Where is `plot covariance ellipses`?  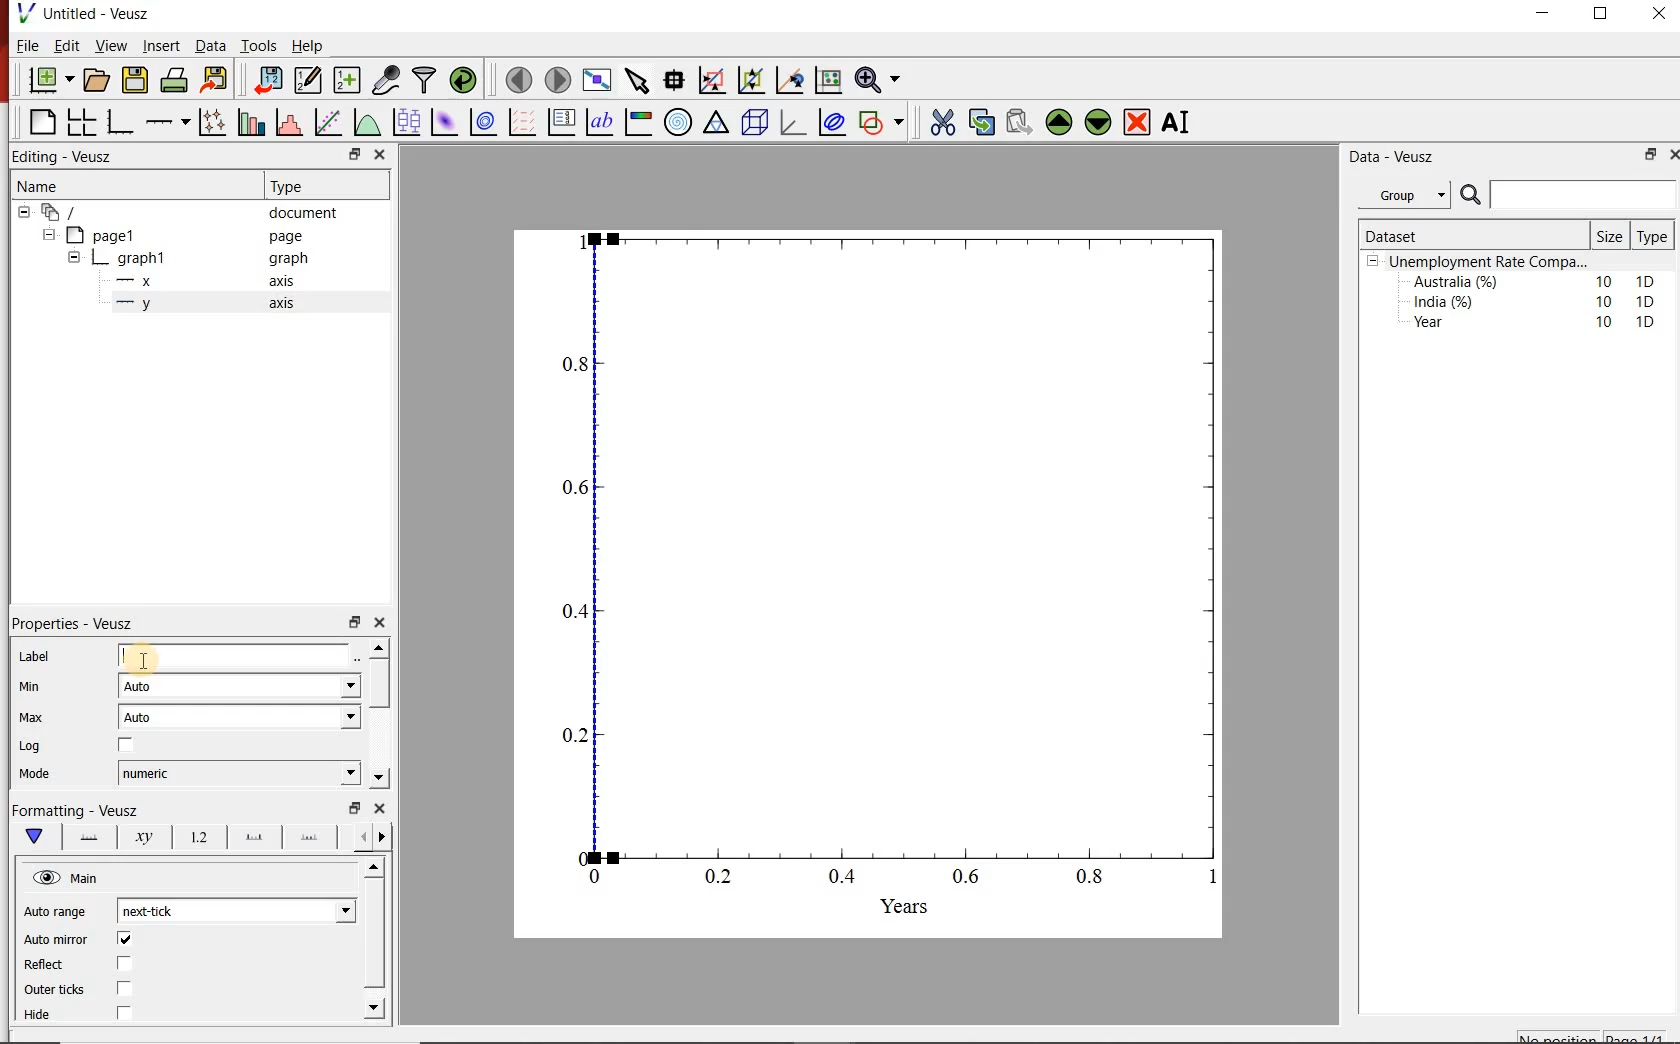 plot covariance ellipses is located at coordinates (833, 122).